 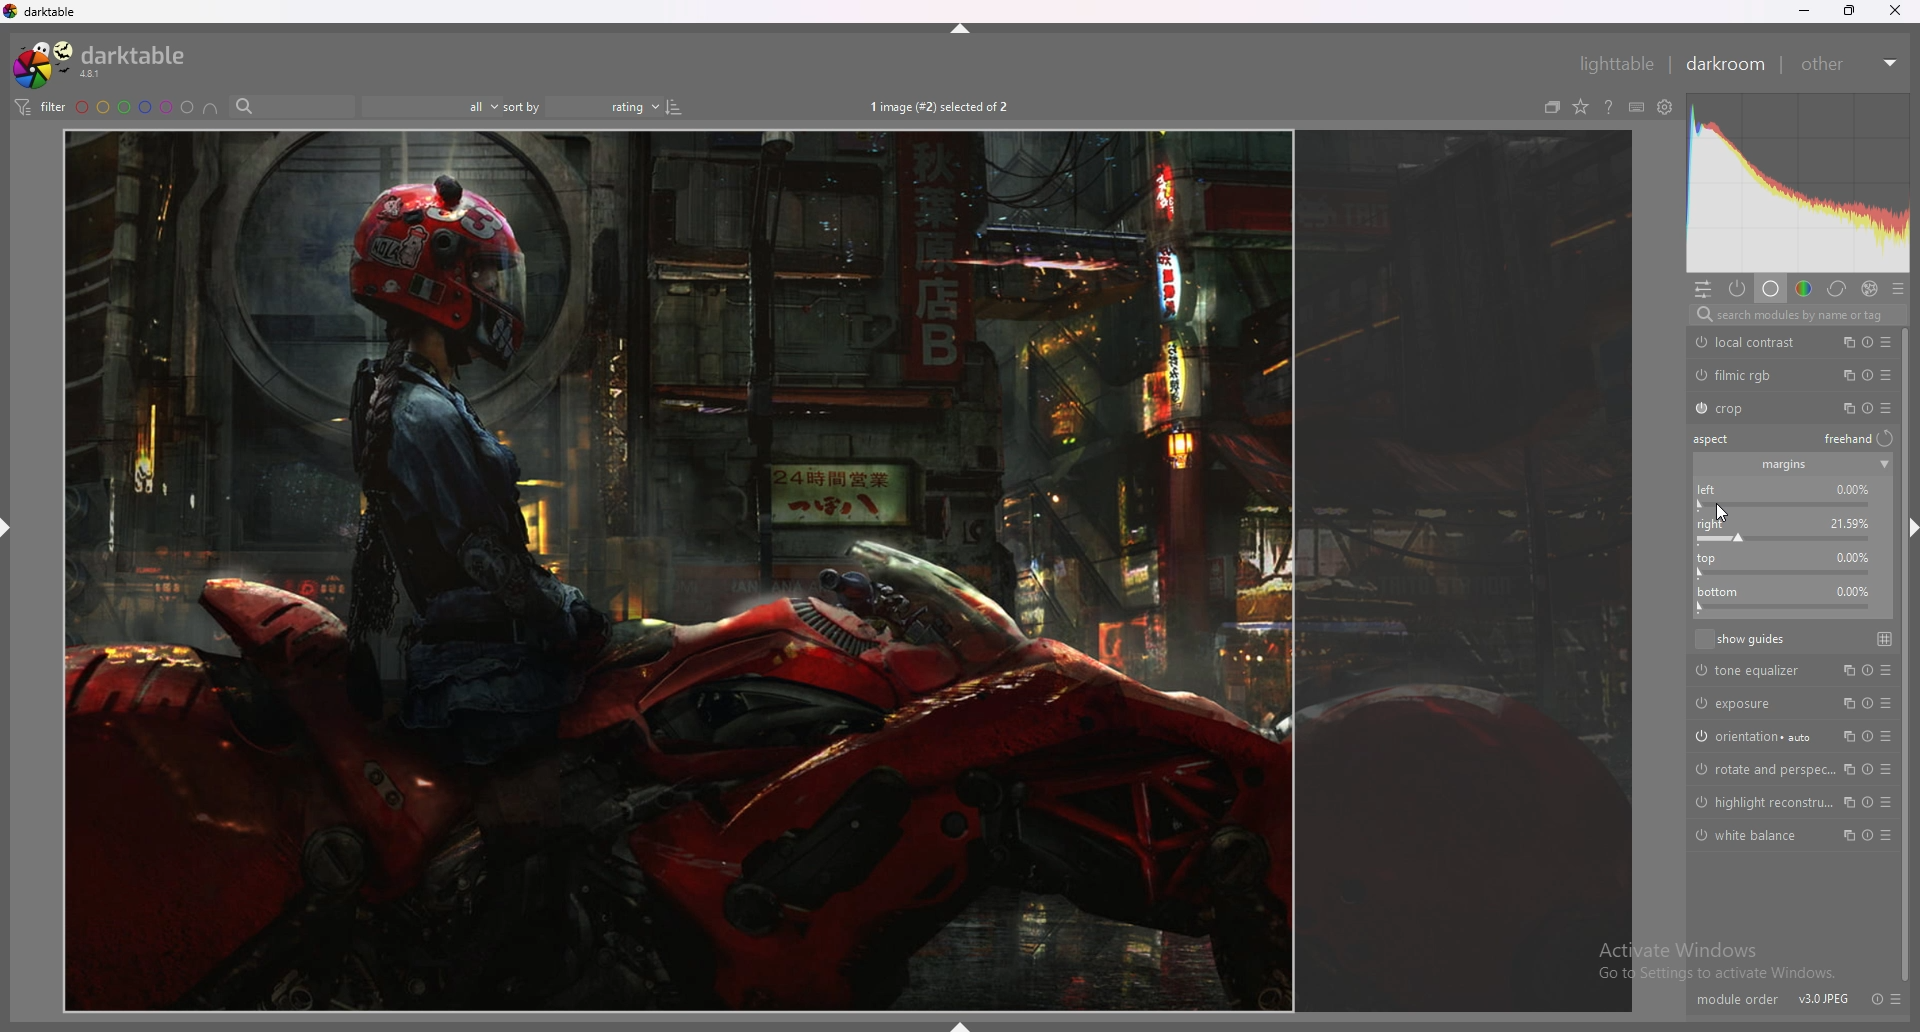 I want to click on module order, so click(x=1737, y=989).